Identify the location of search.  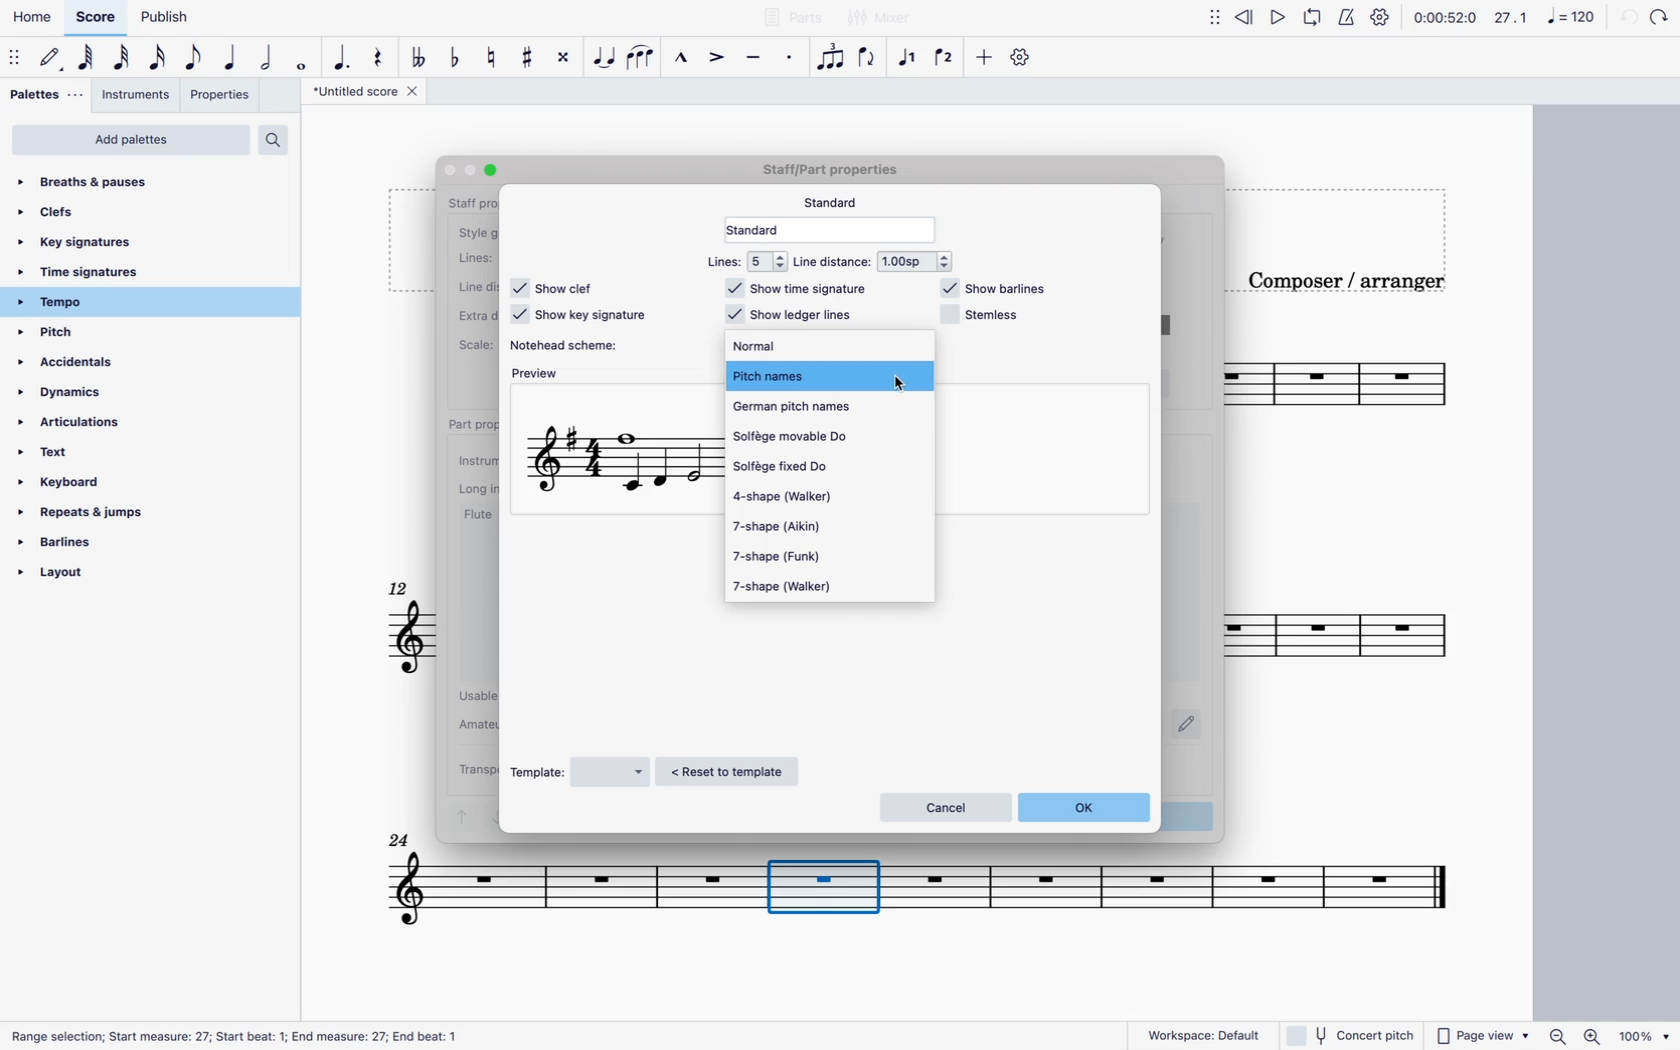
(283, 142).